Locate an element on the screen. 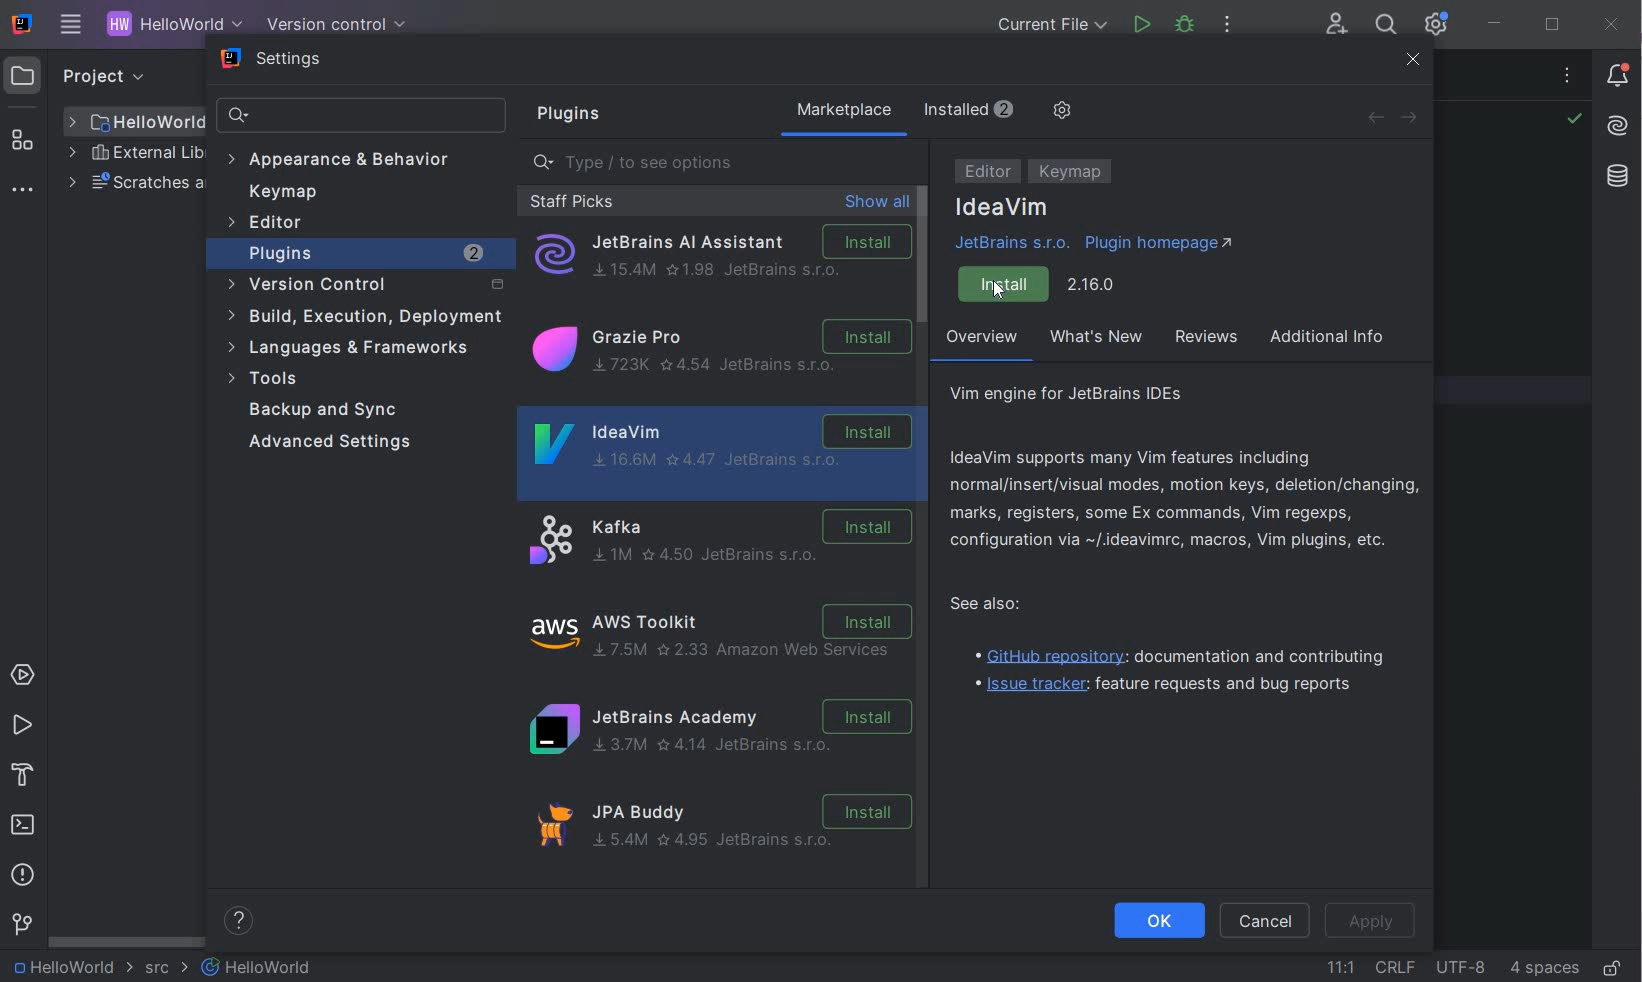 The height and width of the screenshot is (982, 1642). IdeaVim is located at coordinates (717, 452).